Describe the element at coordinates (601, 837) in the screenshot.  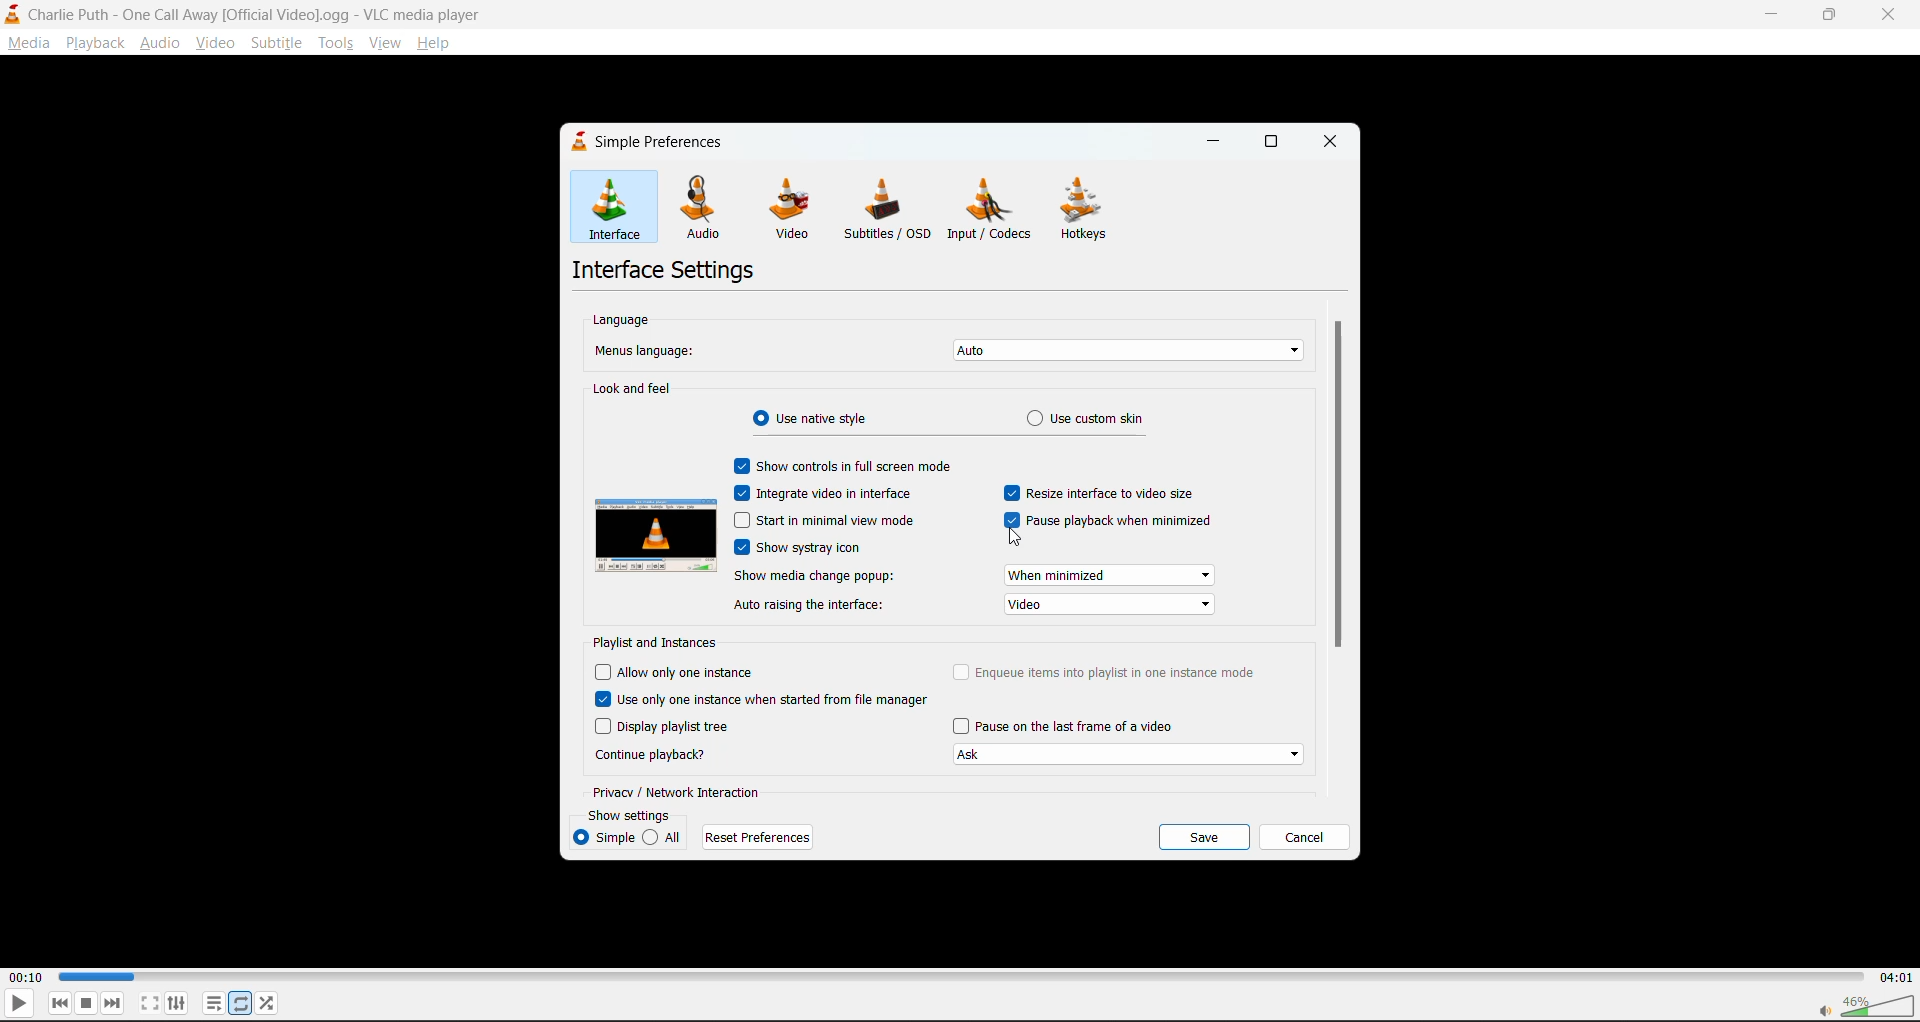
I see `simple ` at that location.